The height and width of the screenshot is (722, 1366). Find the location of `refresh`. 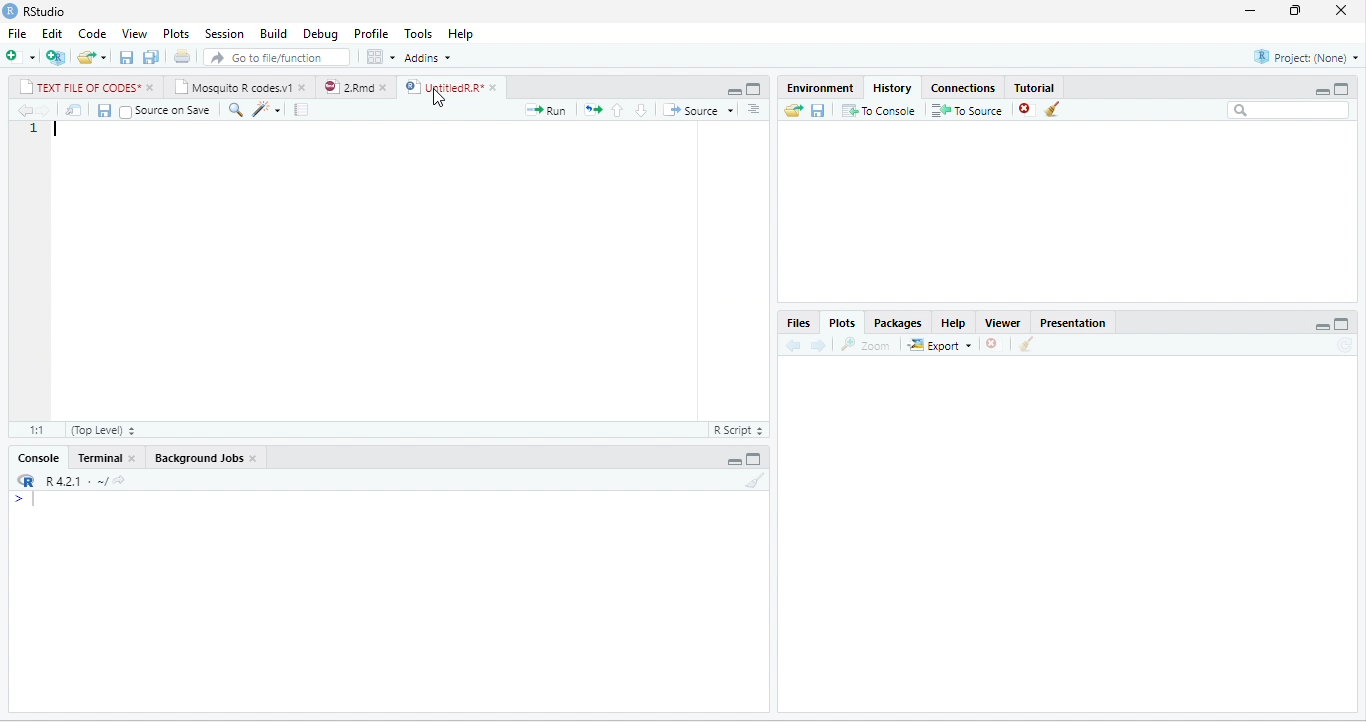

refresh is located at coordinates (1345, 345).